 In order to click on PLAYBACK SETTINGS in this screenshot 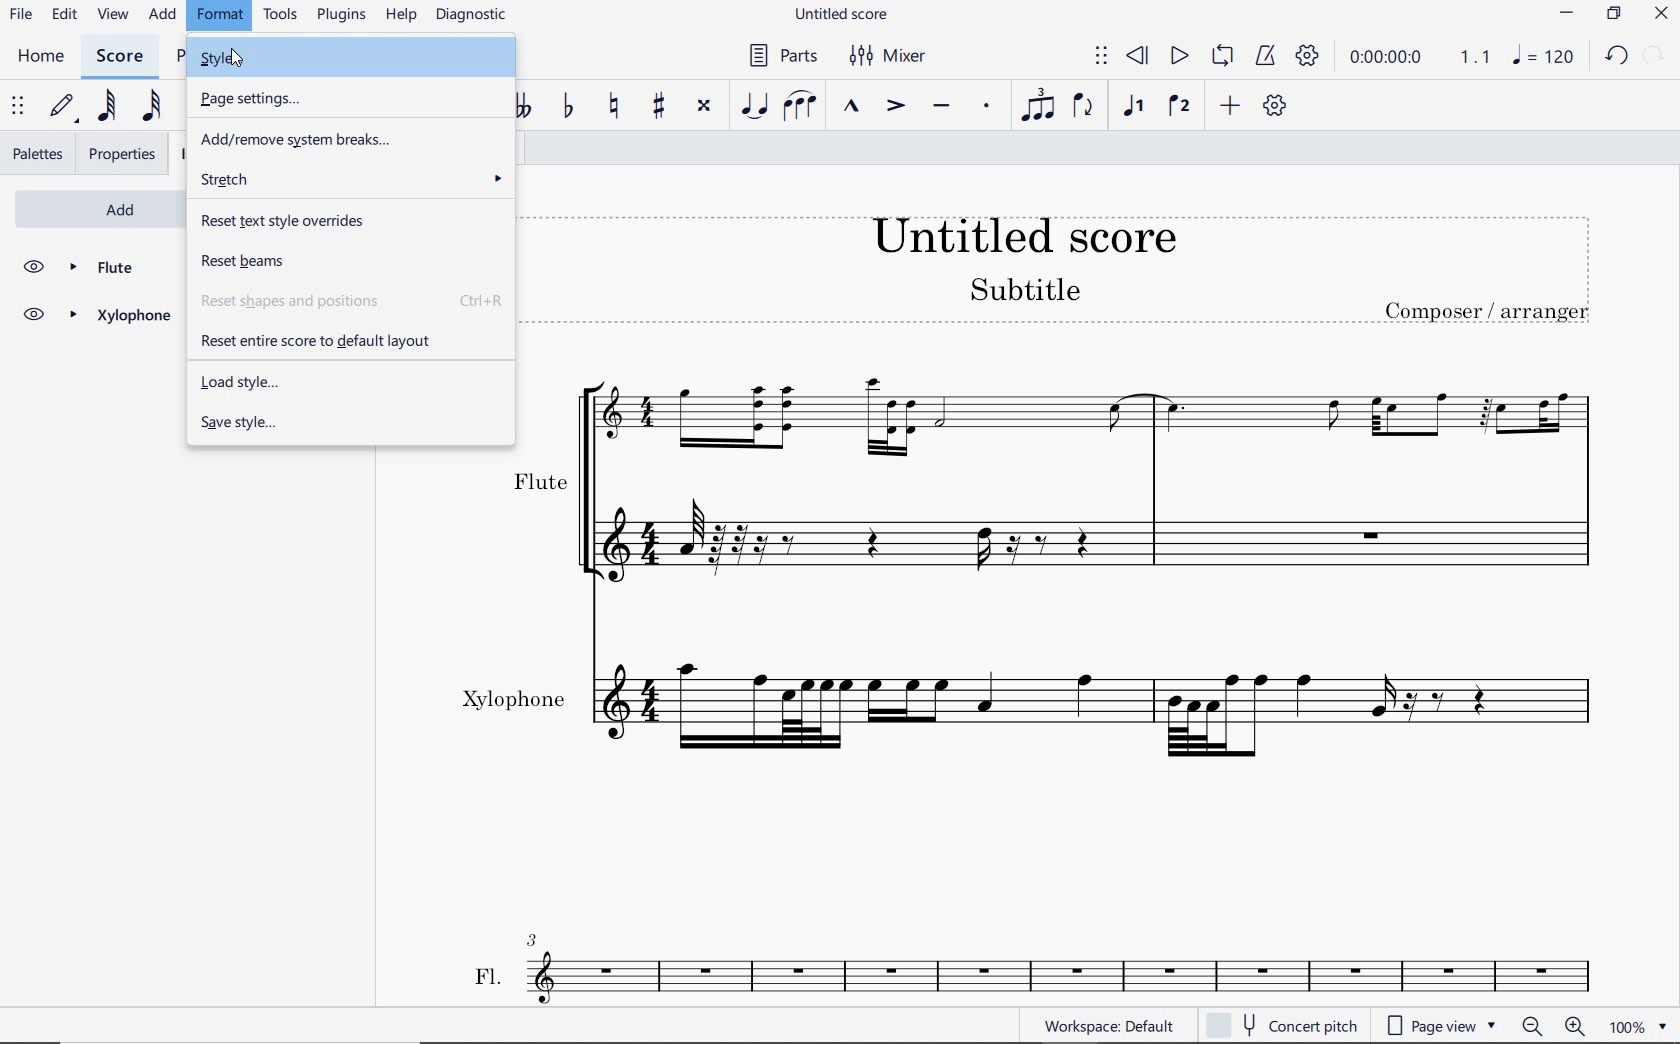, I will do `click(1307, 57)`.